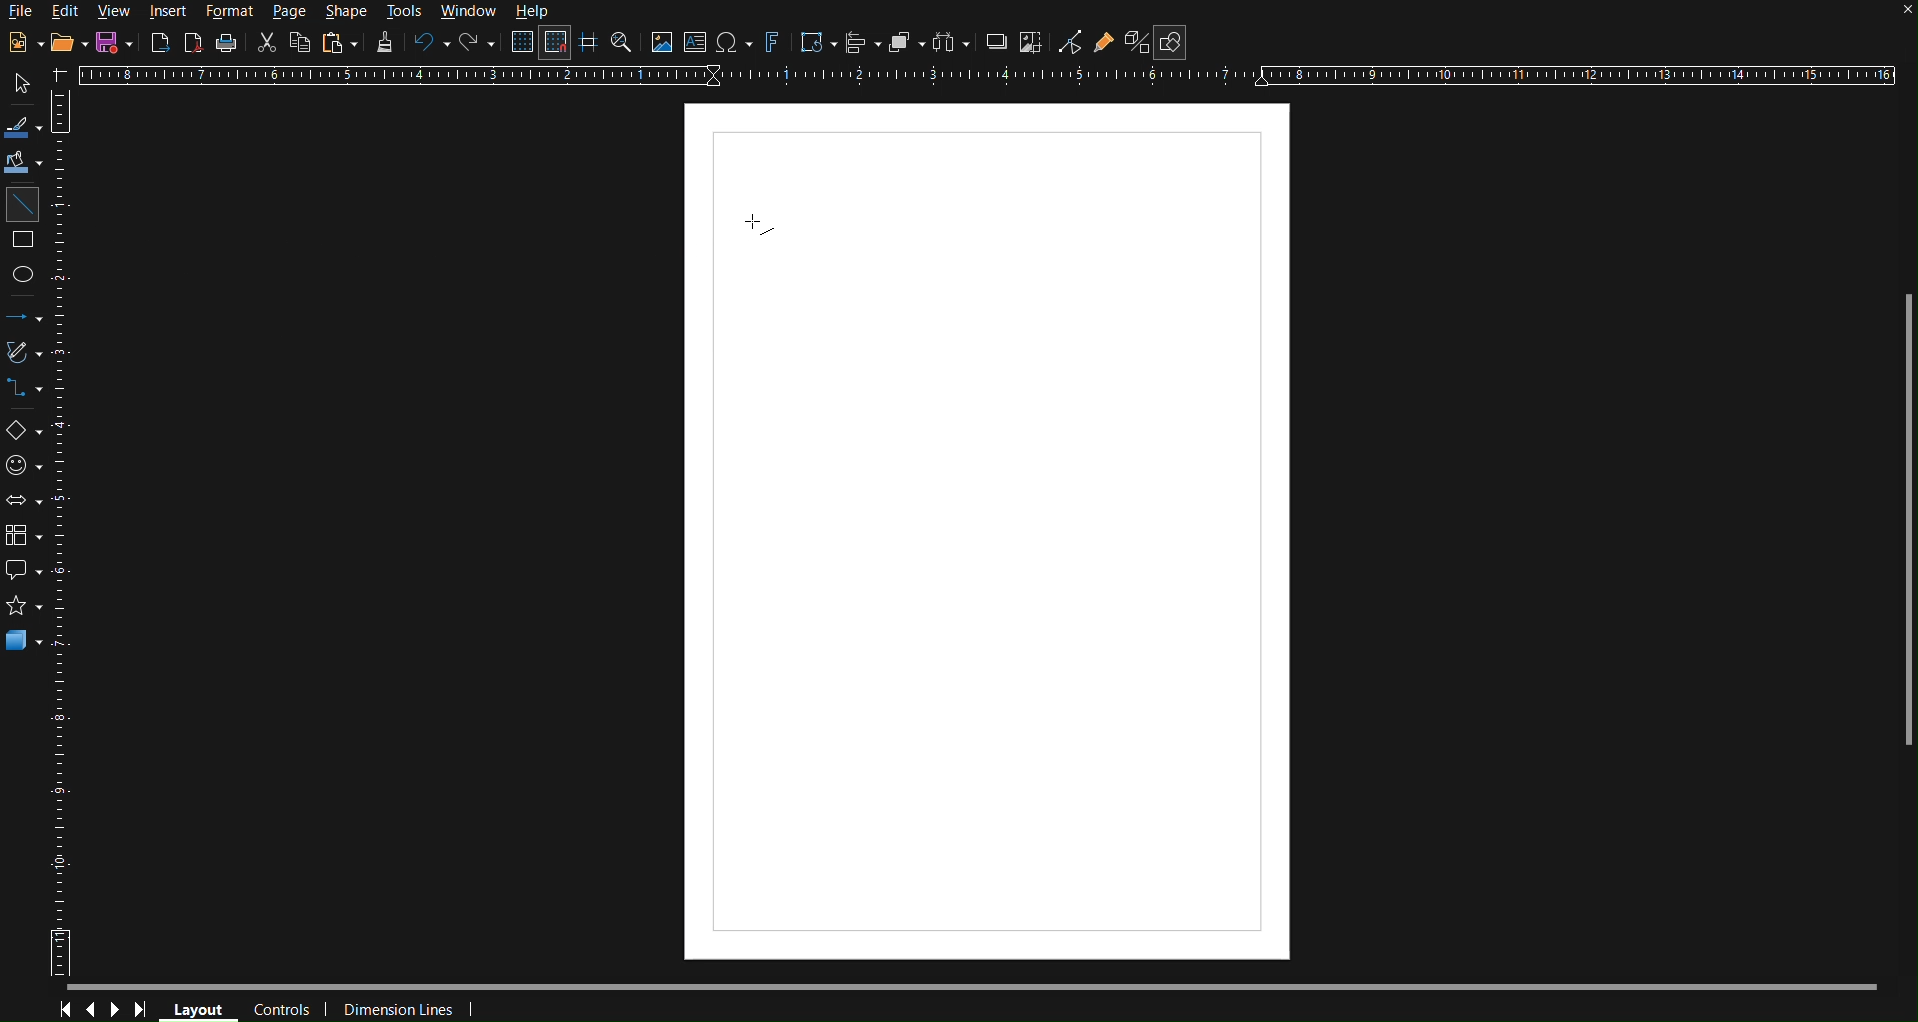  I want to click on Shadow, so click(996, 41).